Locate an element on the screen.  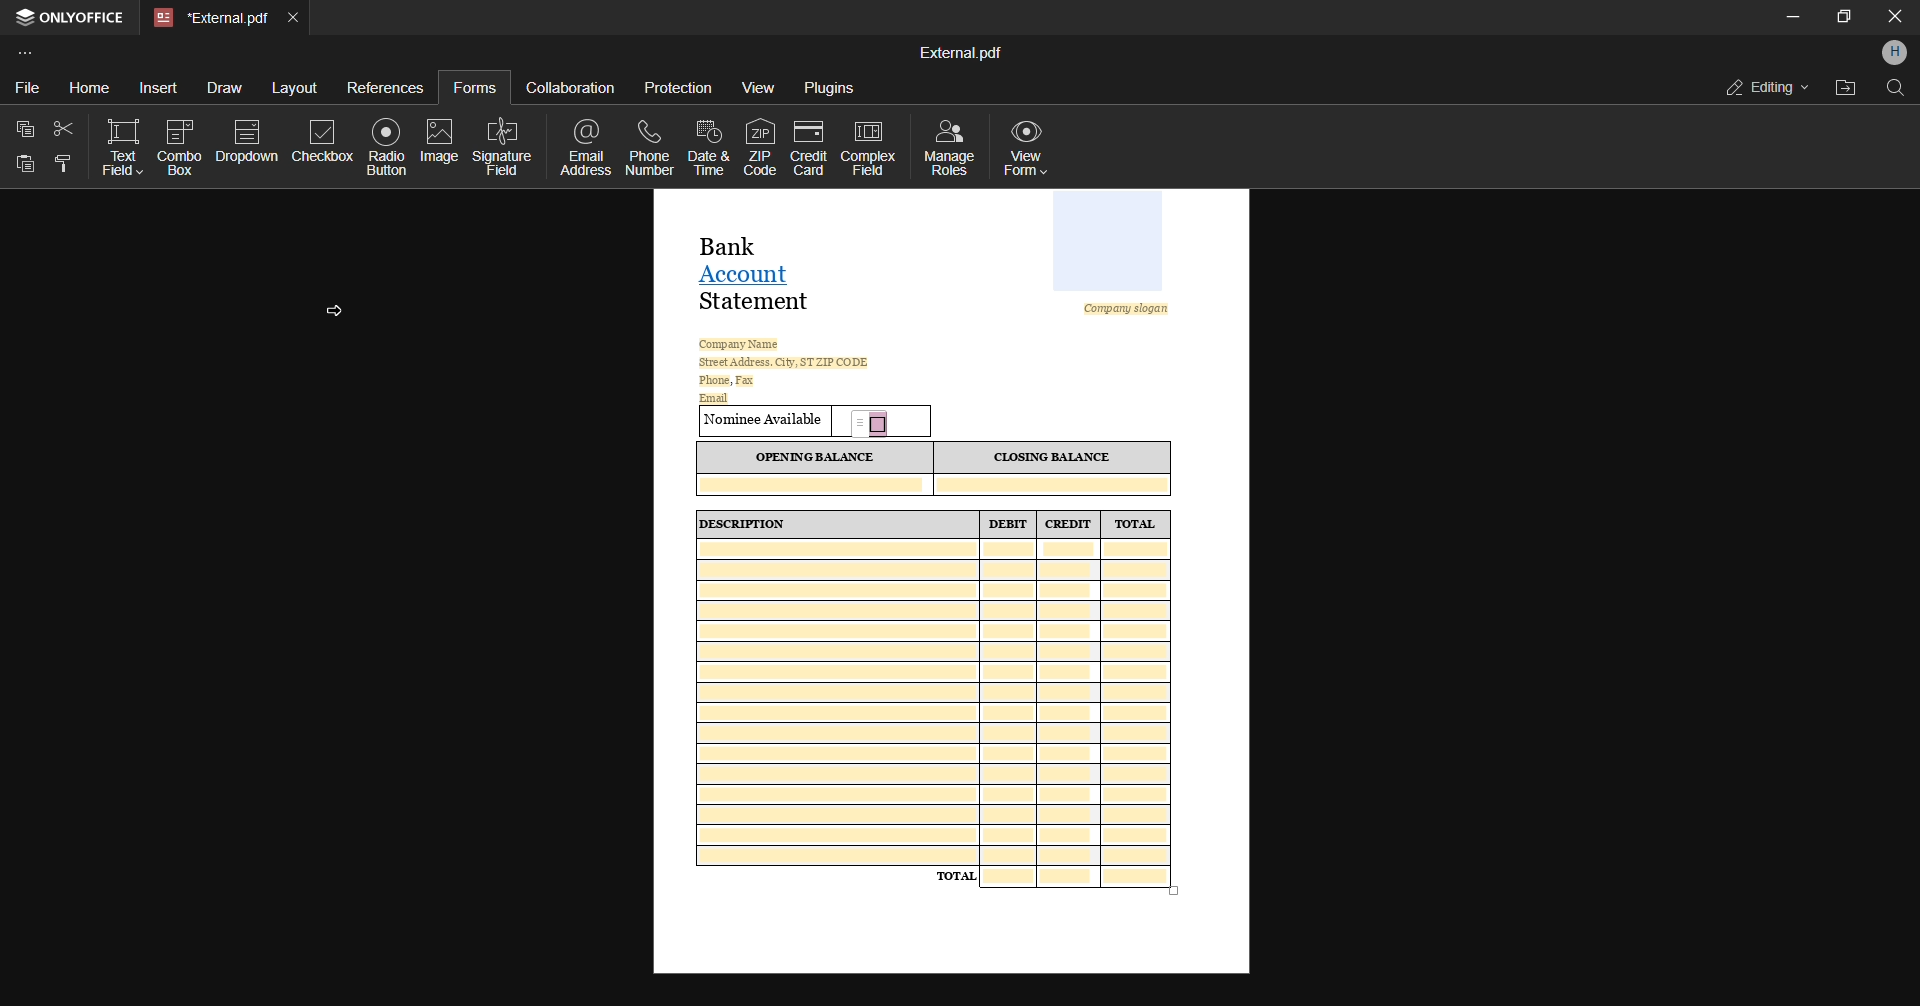
view is located at coordinates (760, 88).